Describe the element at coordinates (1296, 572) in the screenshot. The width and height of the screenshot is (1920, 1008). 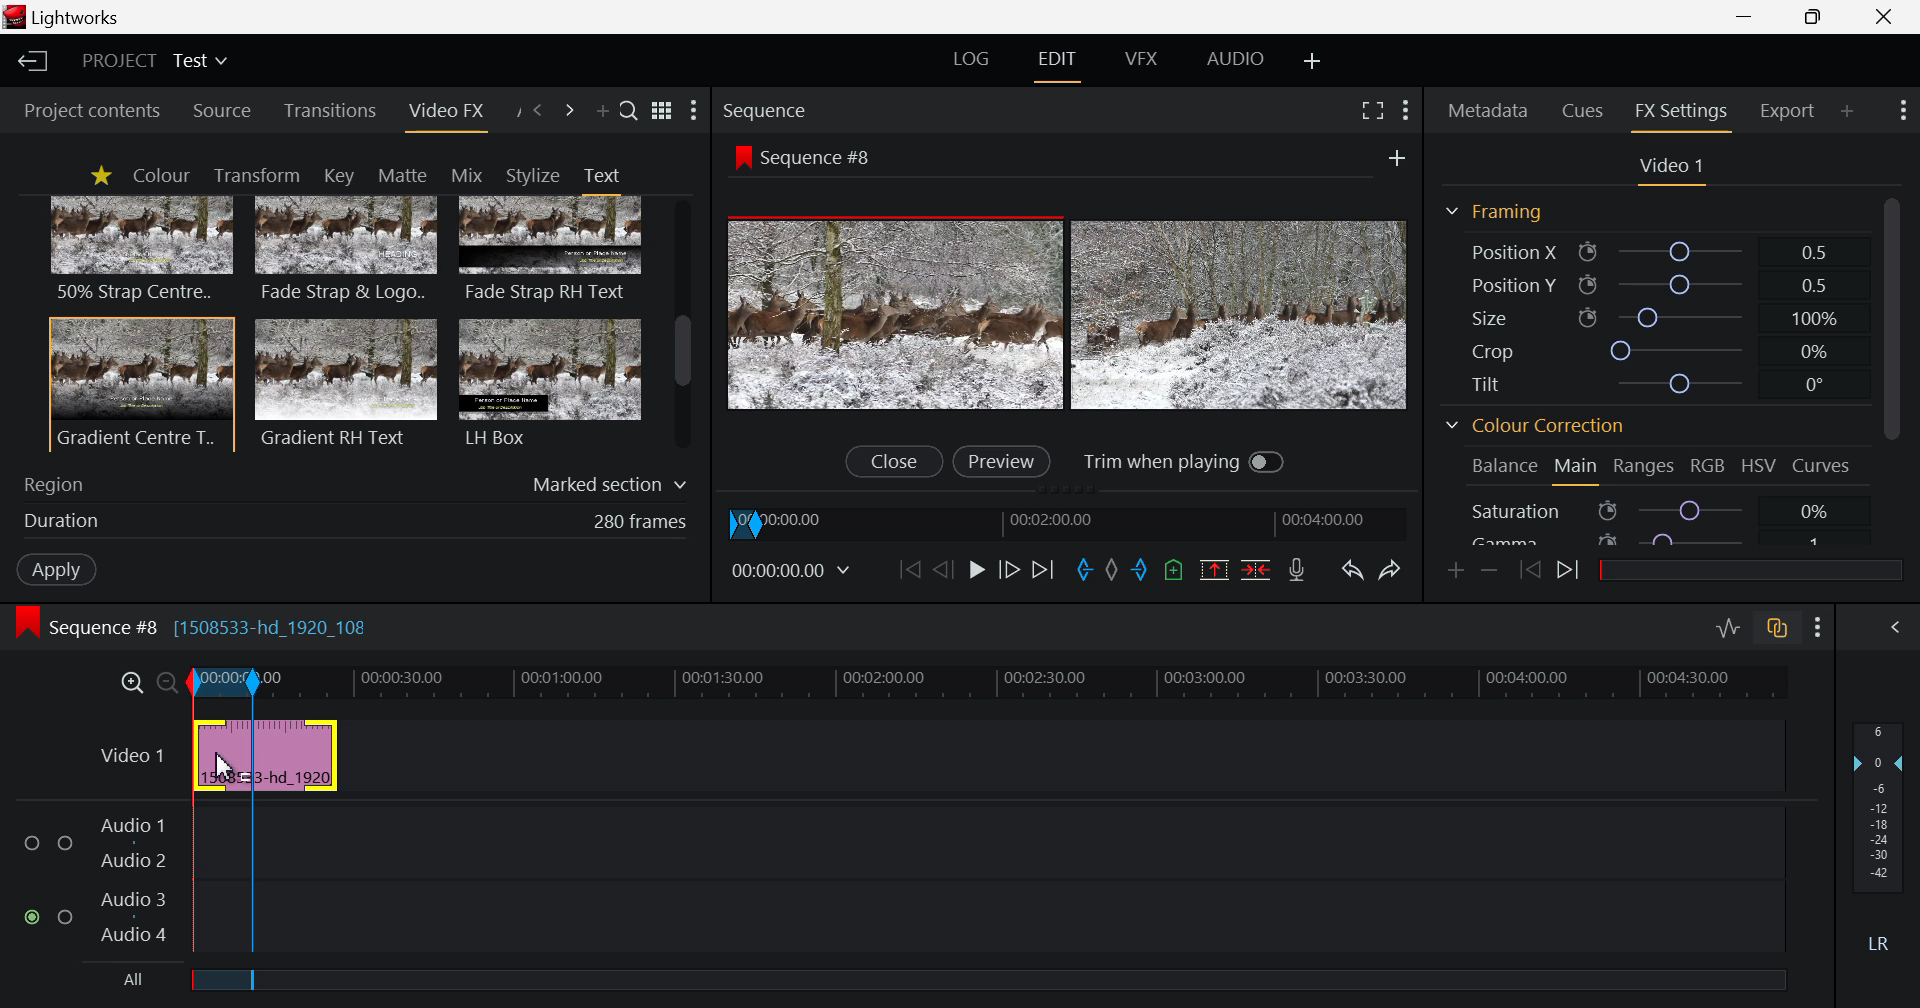
I see `Record voiceover` at that location.